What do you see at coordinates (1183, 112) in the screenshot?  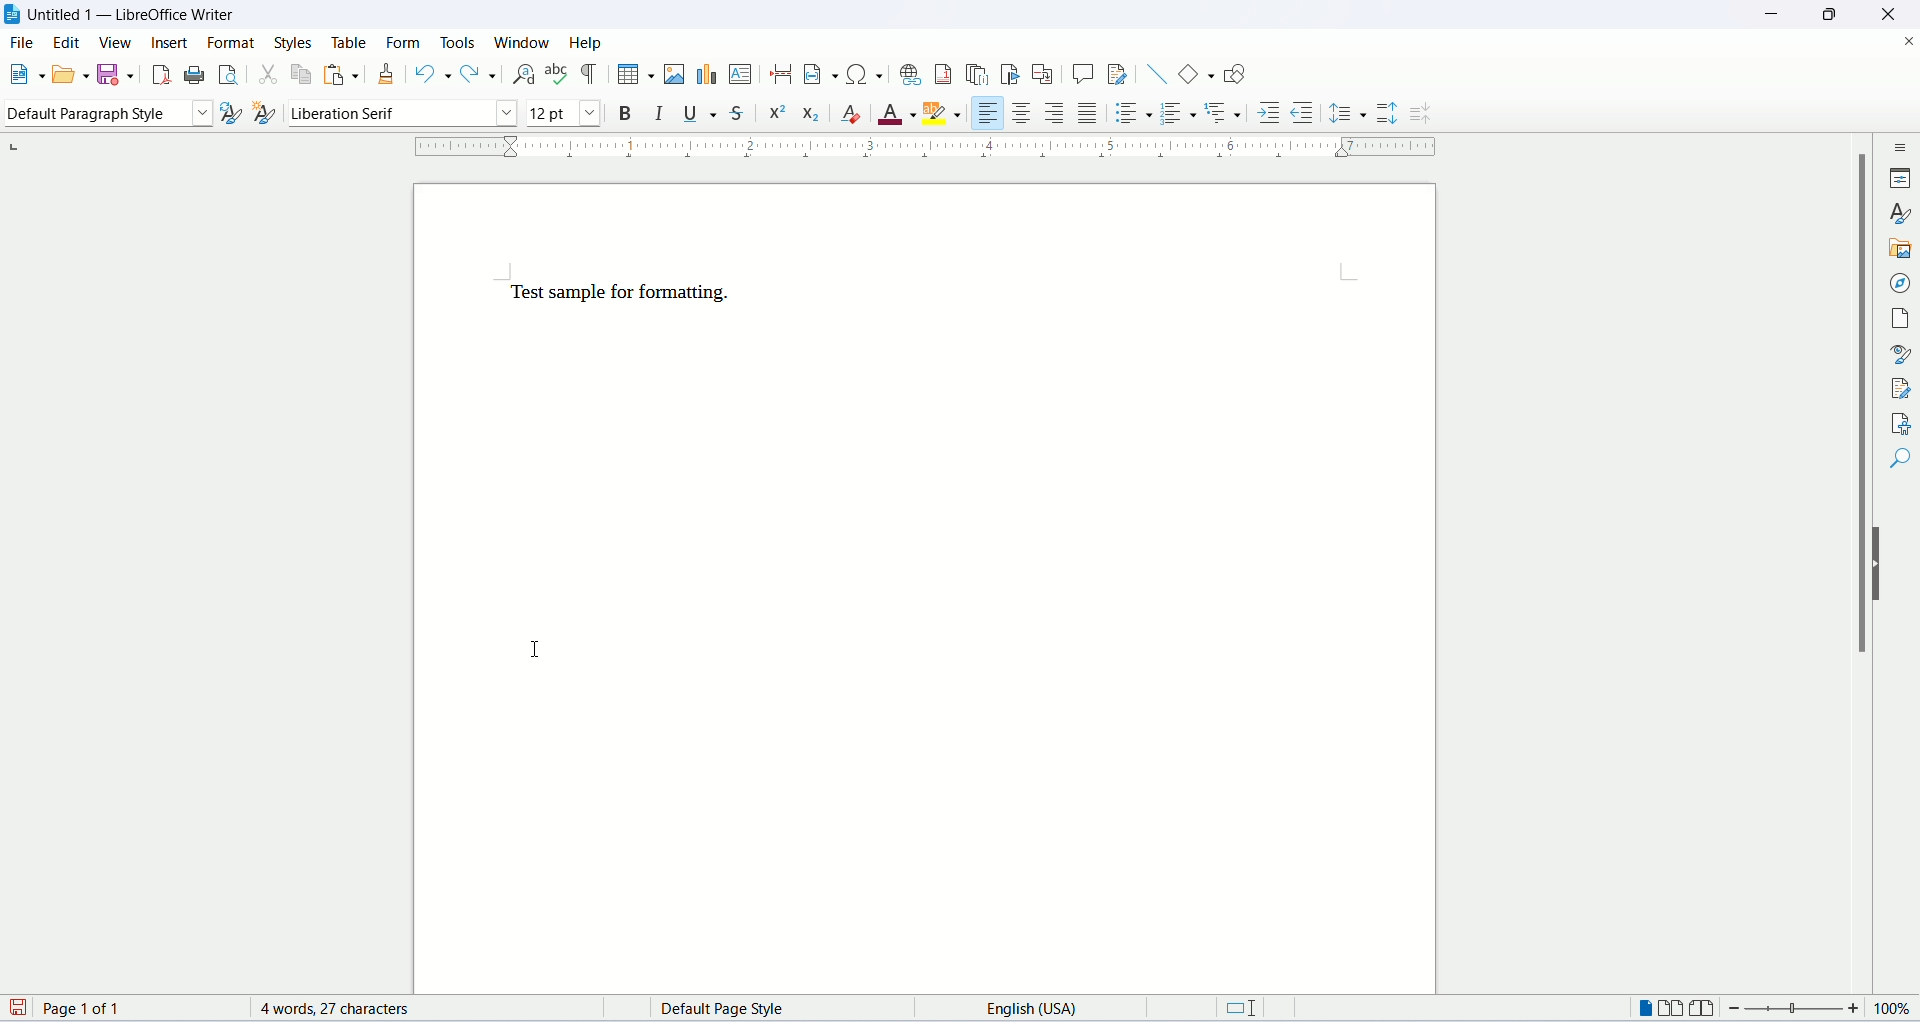 I see `ordered list` at bounding box center [1183, 112].